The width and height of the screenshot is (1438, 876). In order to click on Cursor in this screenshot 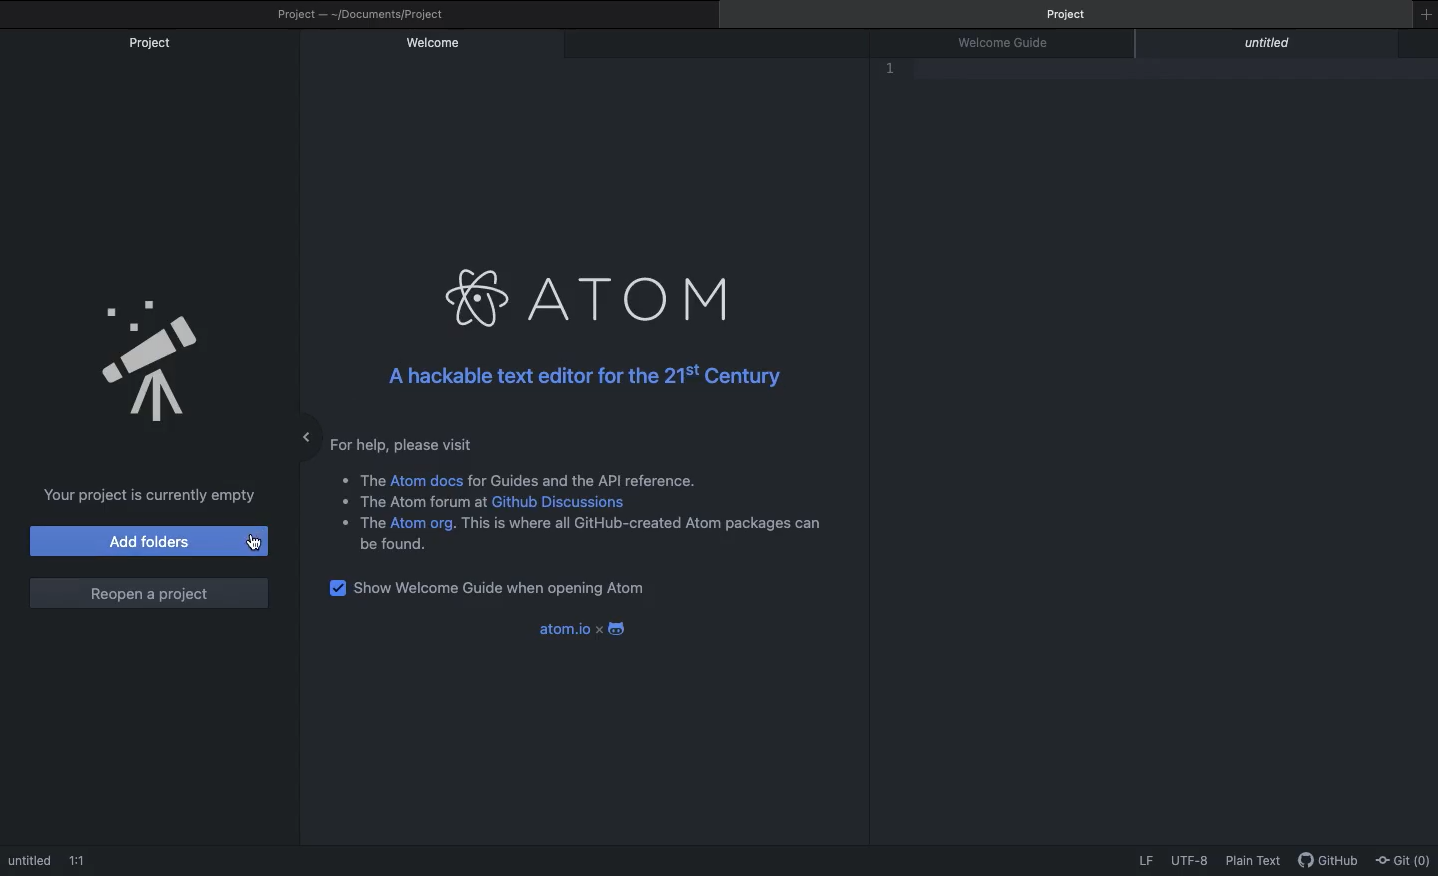, I will do `click(257, 546)`.